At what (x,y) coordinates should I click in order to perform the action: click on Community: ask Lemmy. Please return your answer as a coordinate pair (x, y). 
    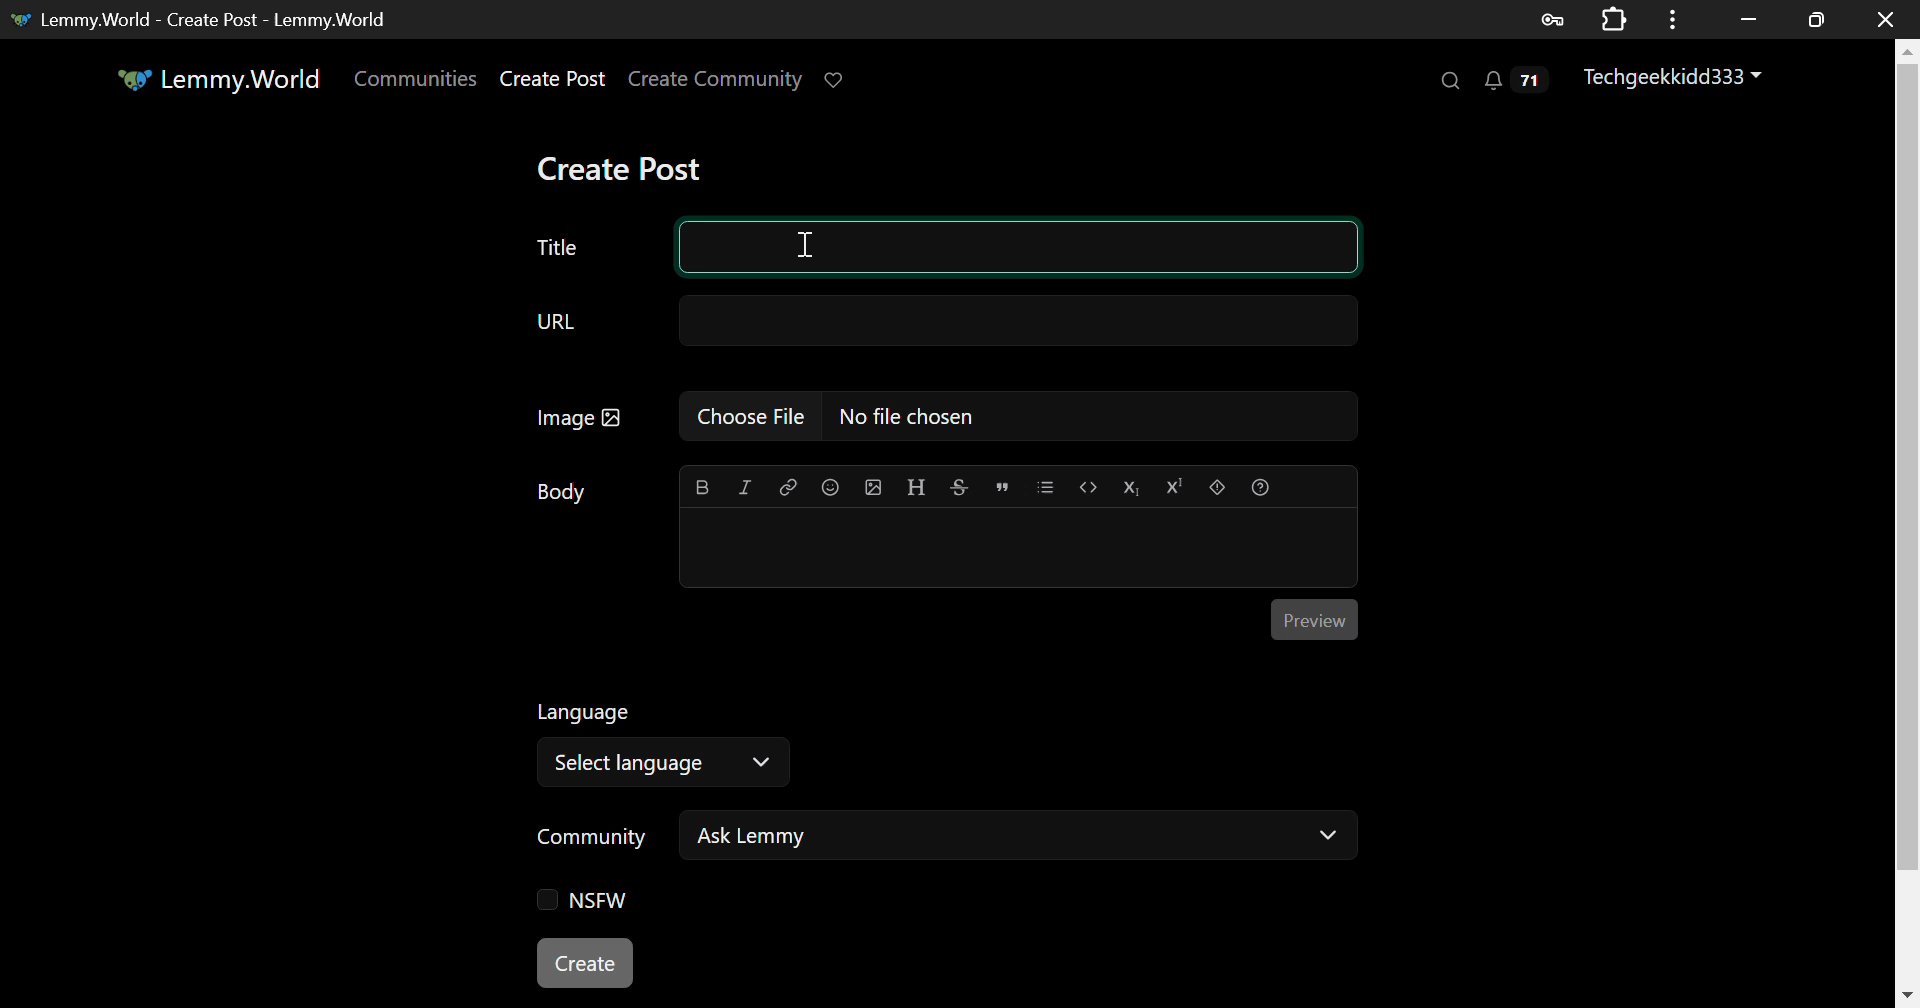
    Looking at the image, I should click on (943, 842).